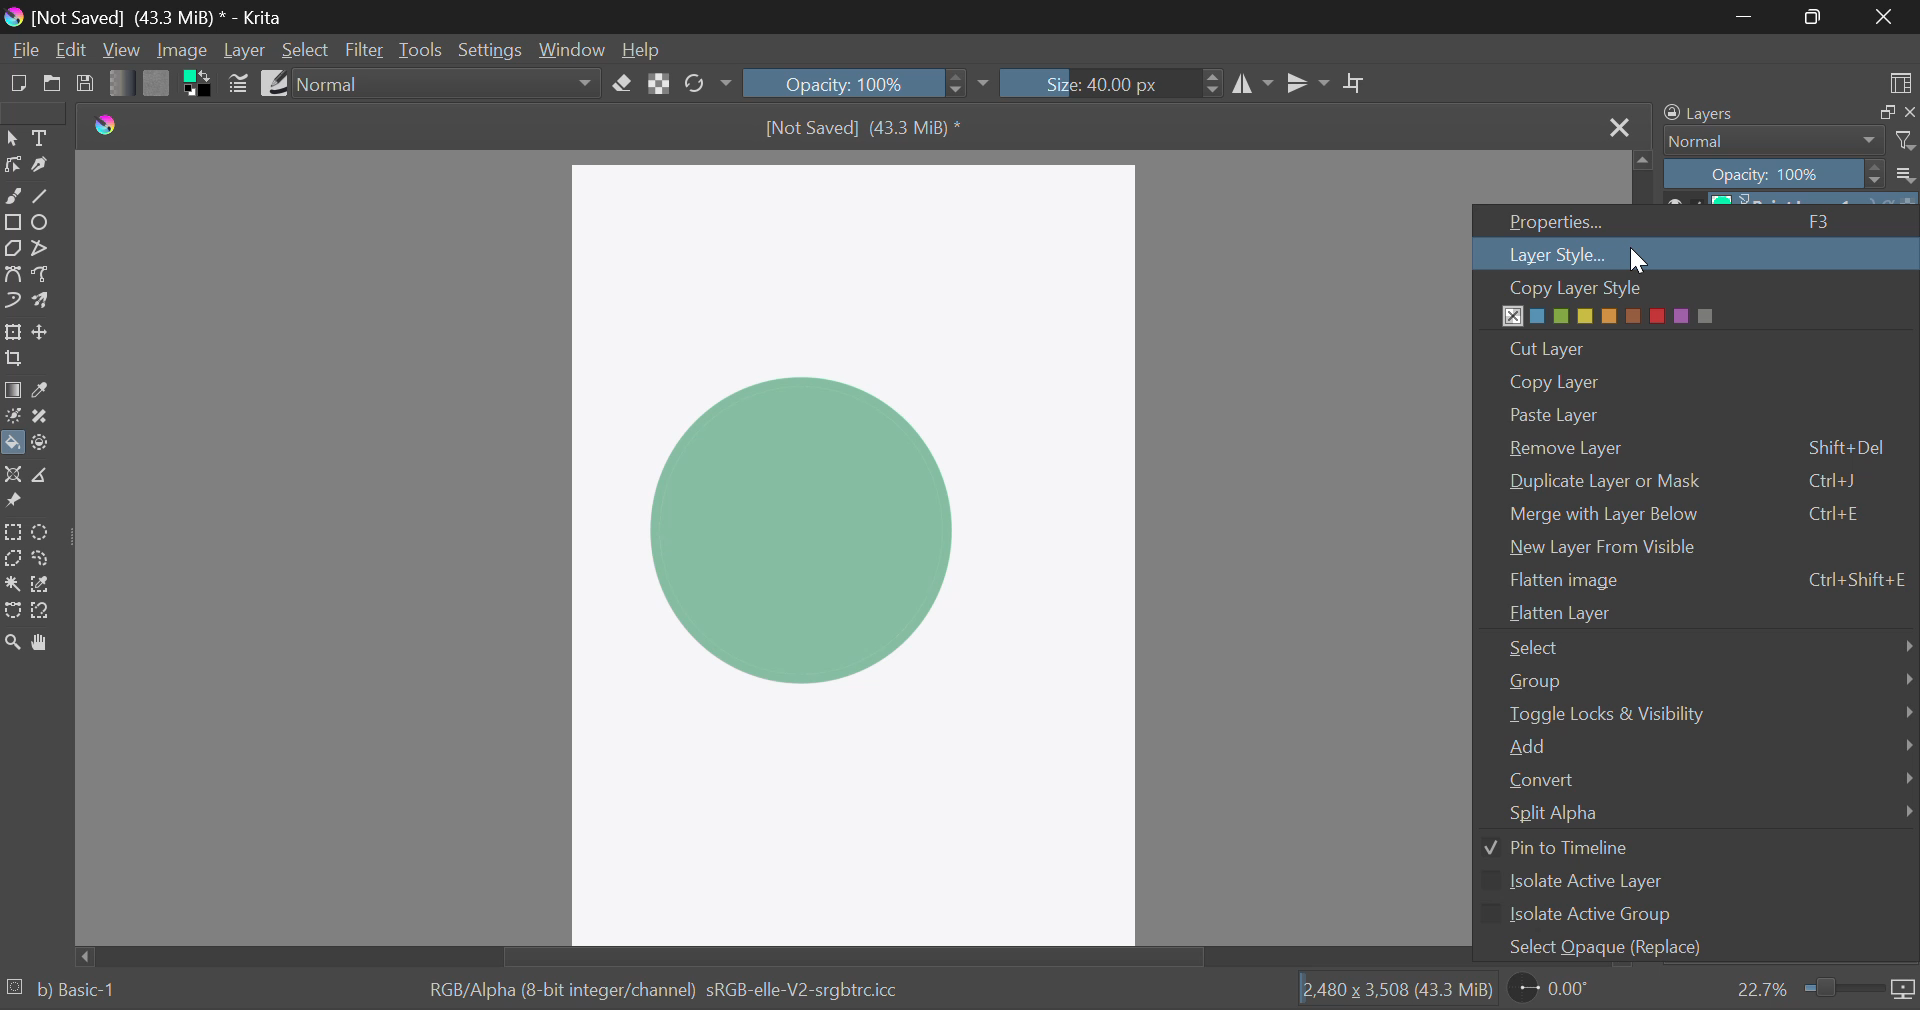 This screenshot has width=1920, height=1010. Describe the element at coordinates (18, 84) in the screenshot. I see `New` at that location.